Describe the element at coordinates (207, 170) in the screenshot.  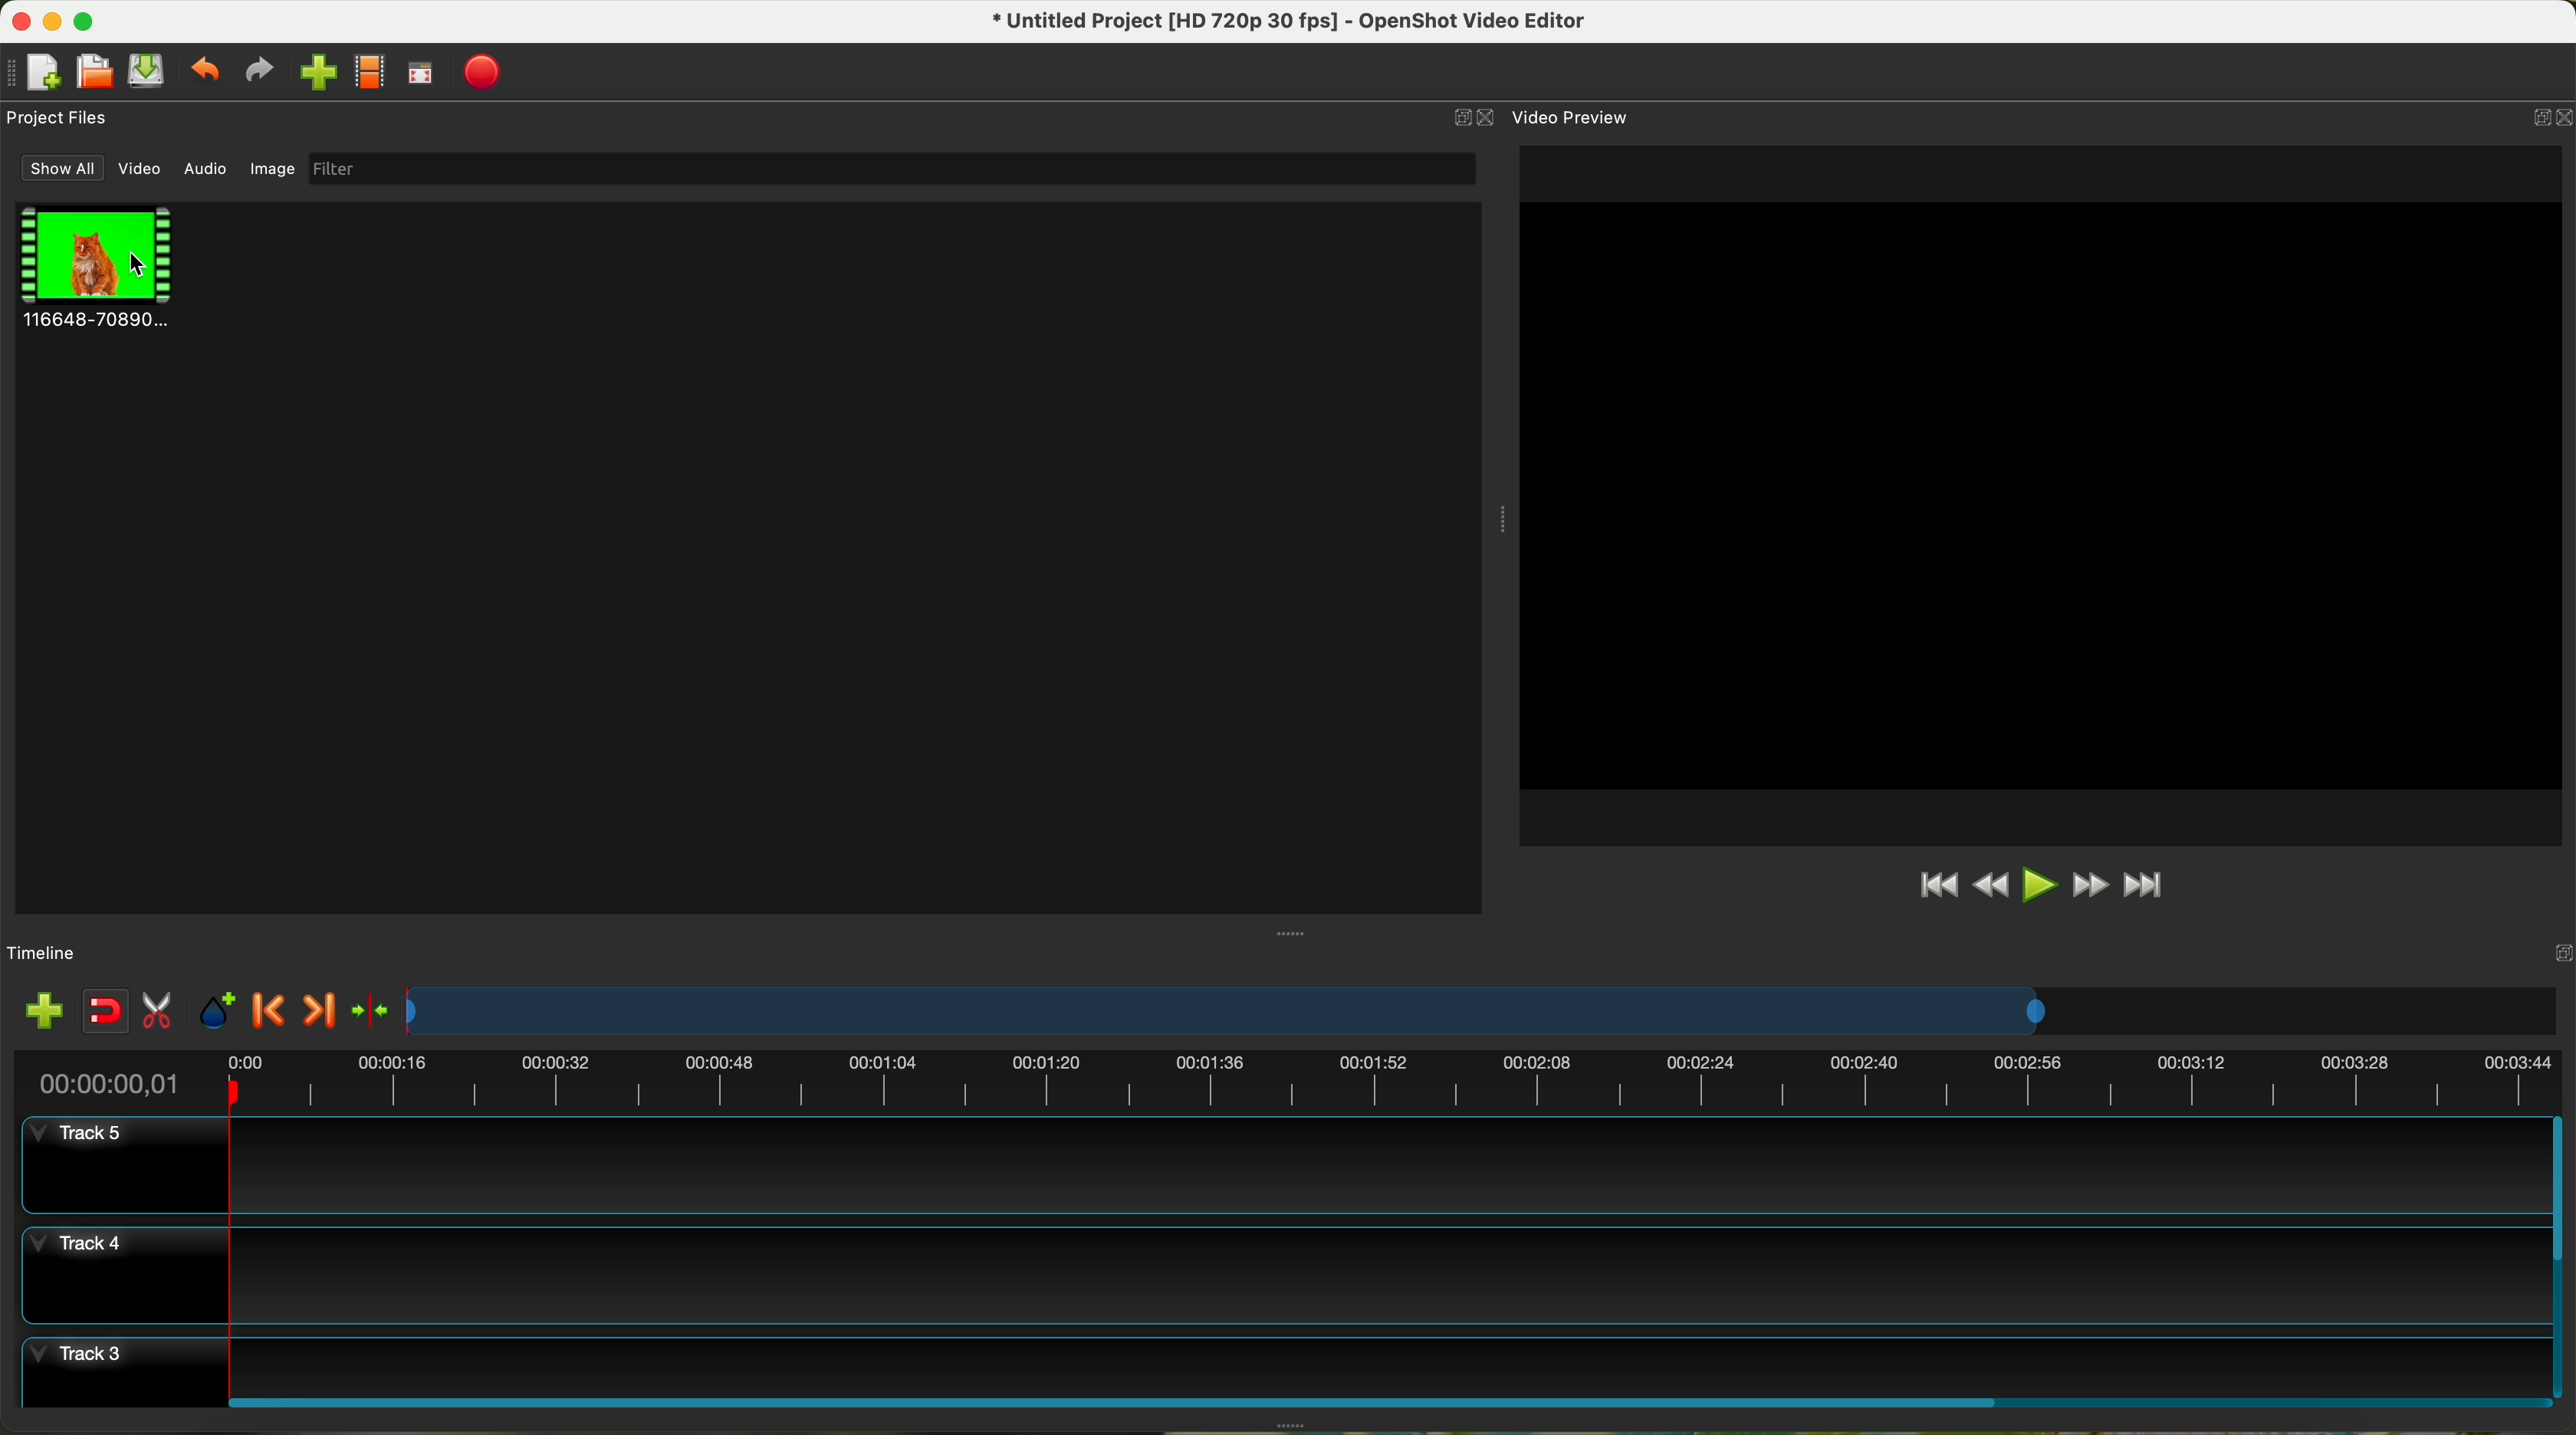
I see `audio` at that location.